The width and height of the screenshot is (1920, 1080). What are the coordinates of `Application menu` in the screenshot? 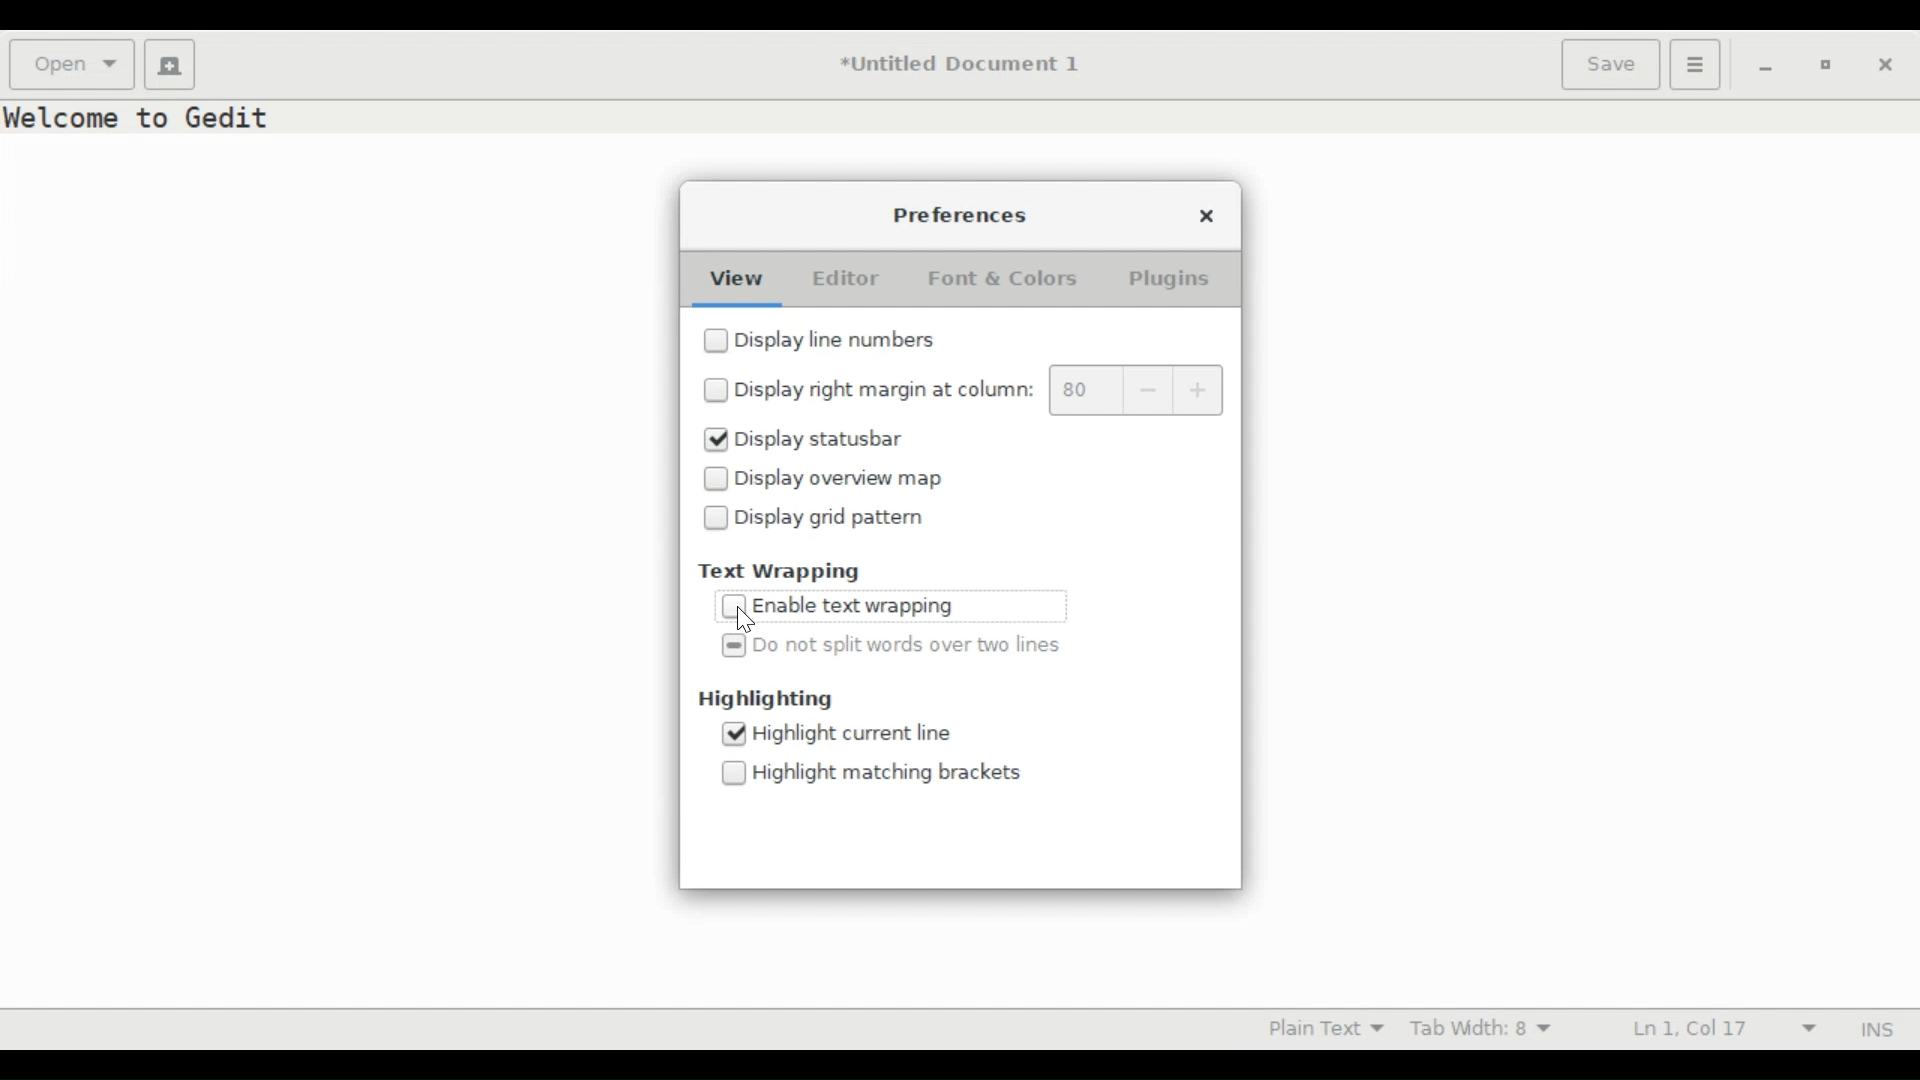 It's located at (1696, 65).